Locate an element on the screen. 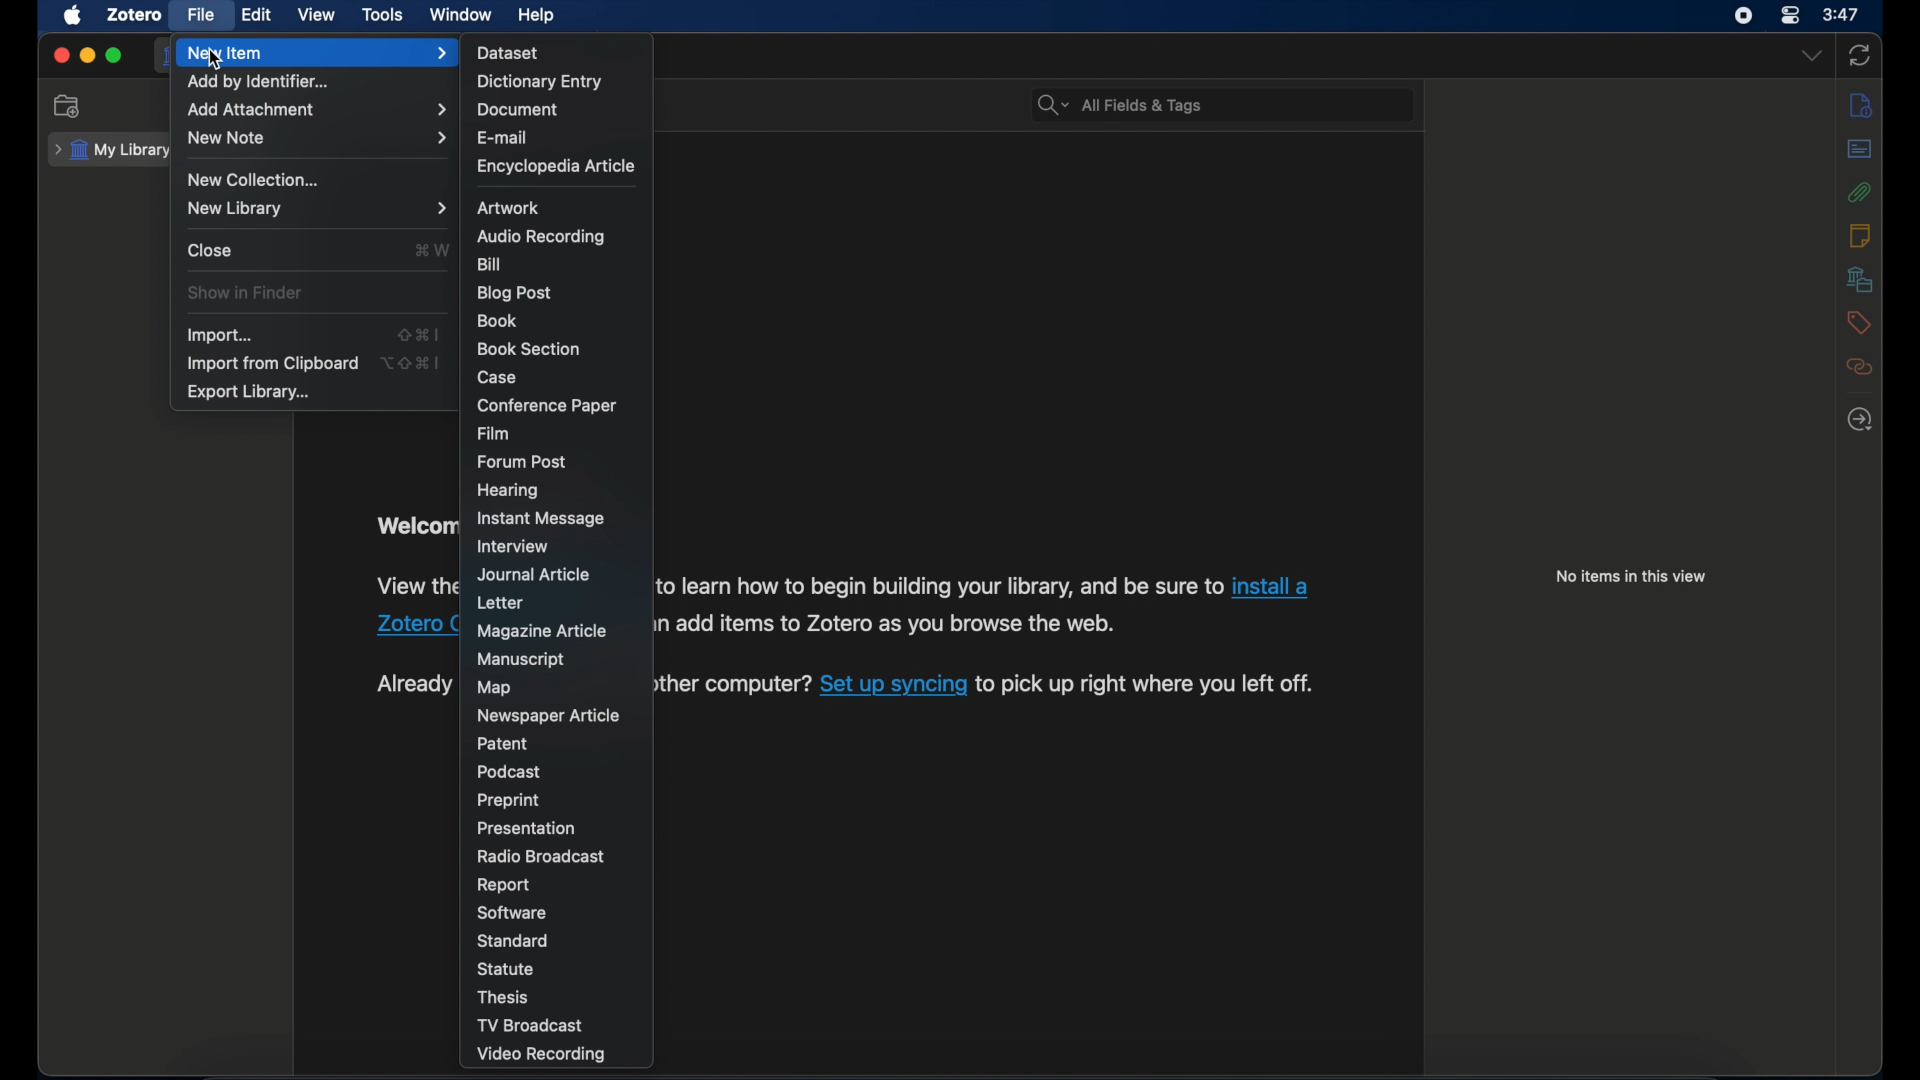  new collection is located at coordinates (67, 106).